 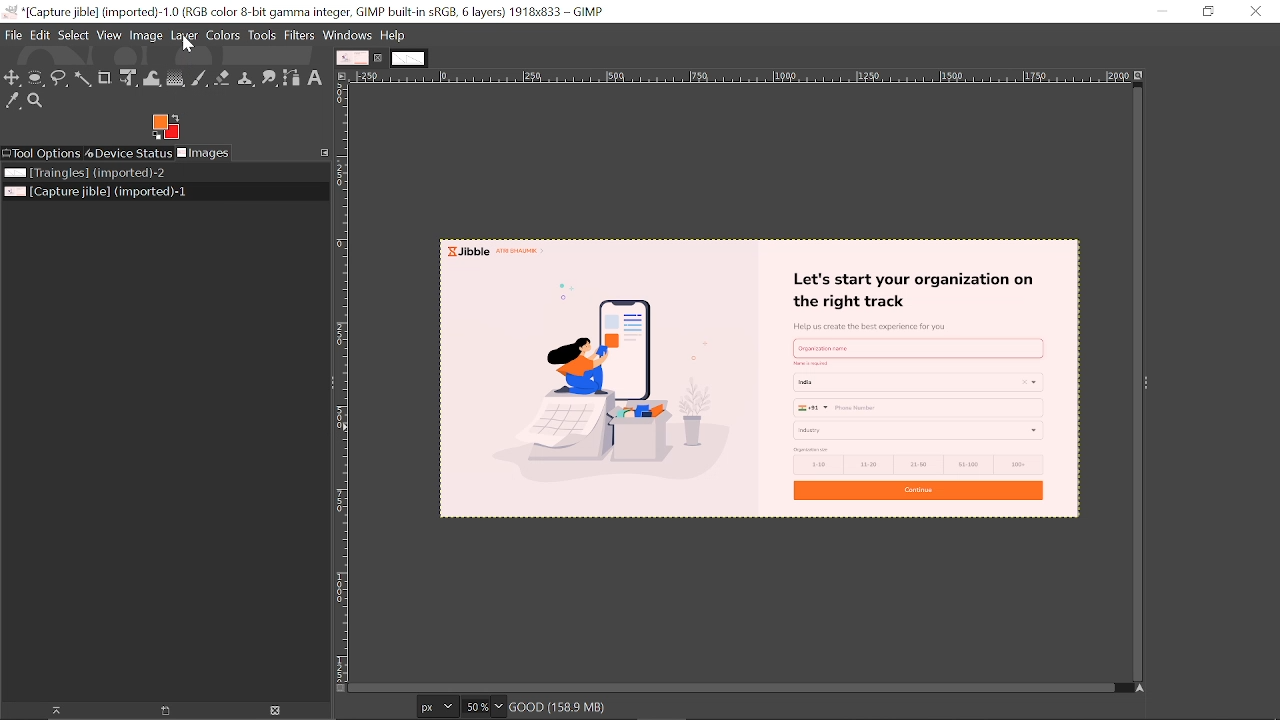 What do you see at coordinates (41, 154) in the screenshot?
I see `Tool options` at bounding box center [41, 154].